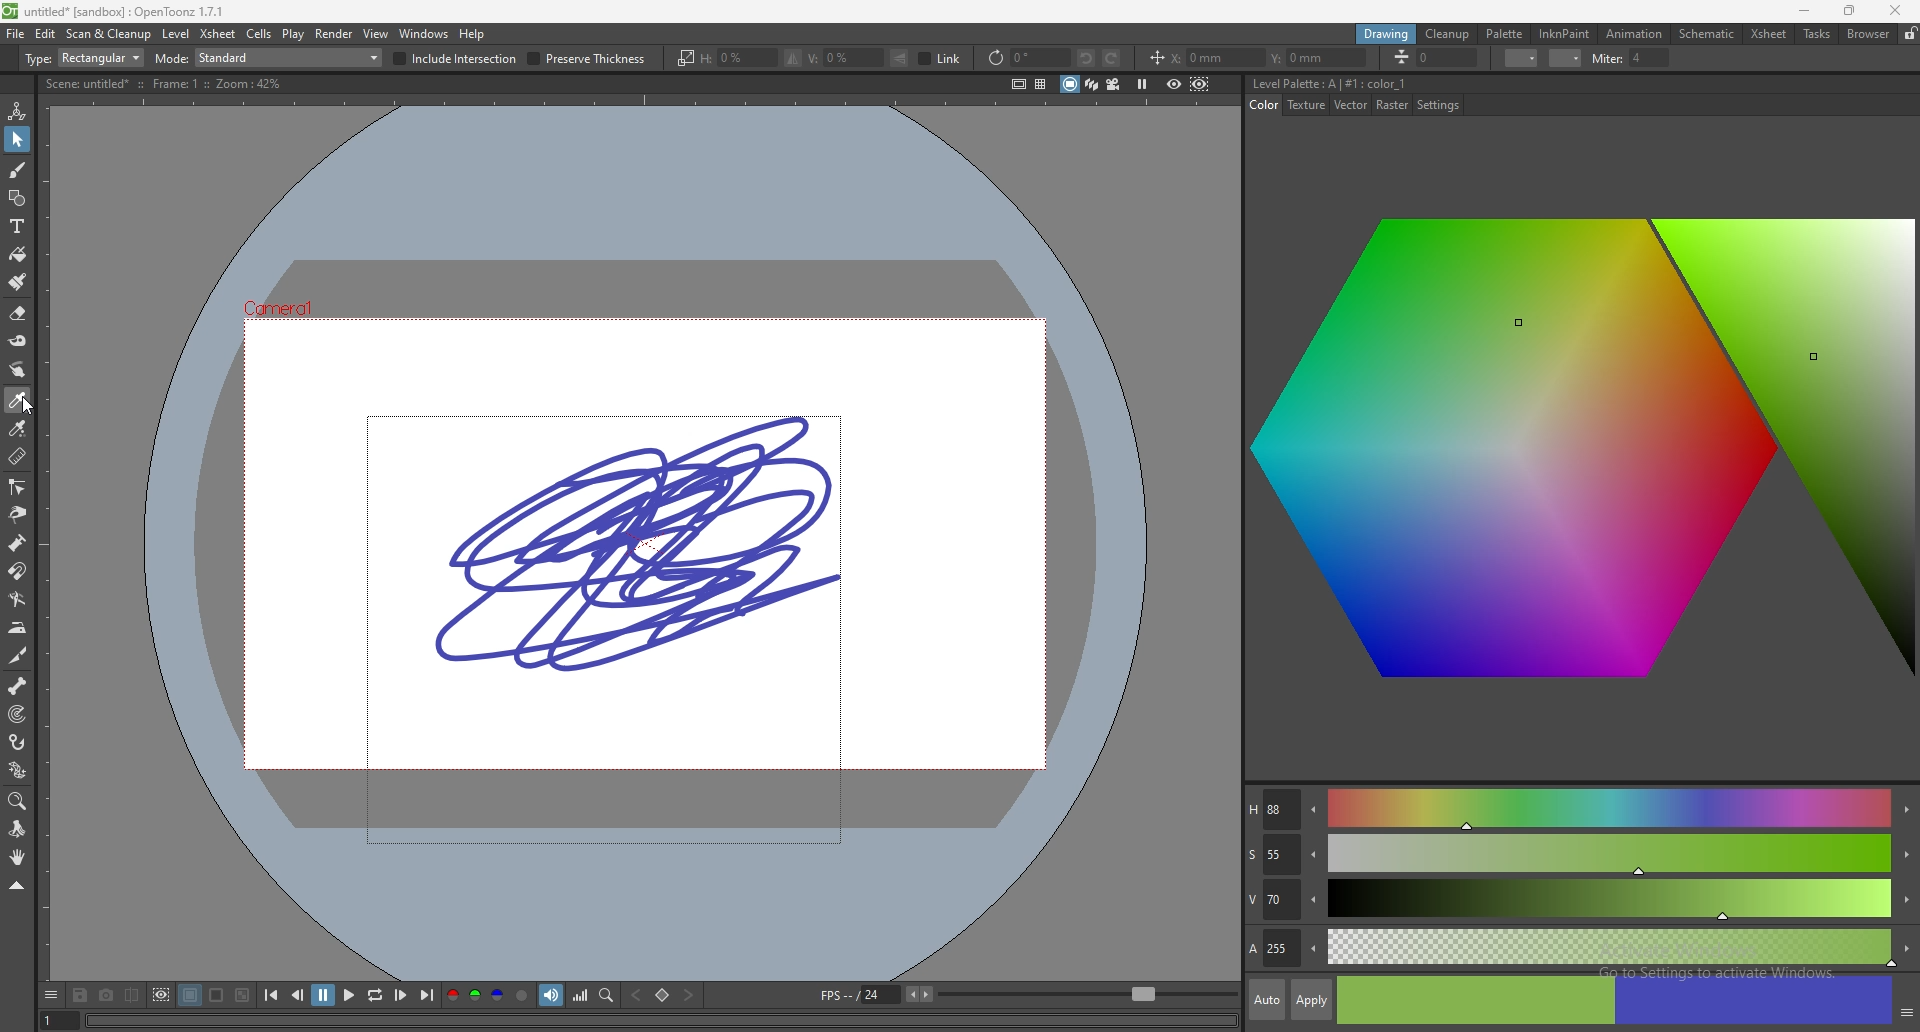 The width and height of the screenshot is (1920, 1032). Describe the element at coordinates (1850, 11) in the screenshot. I see `resize` at that location.